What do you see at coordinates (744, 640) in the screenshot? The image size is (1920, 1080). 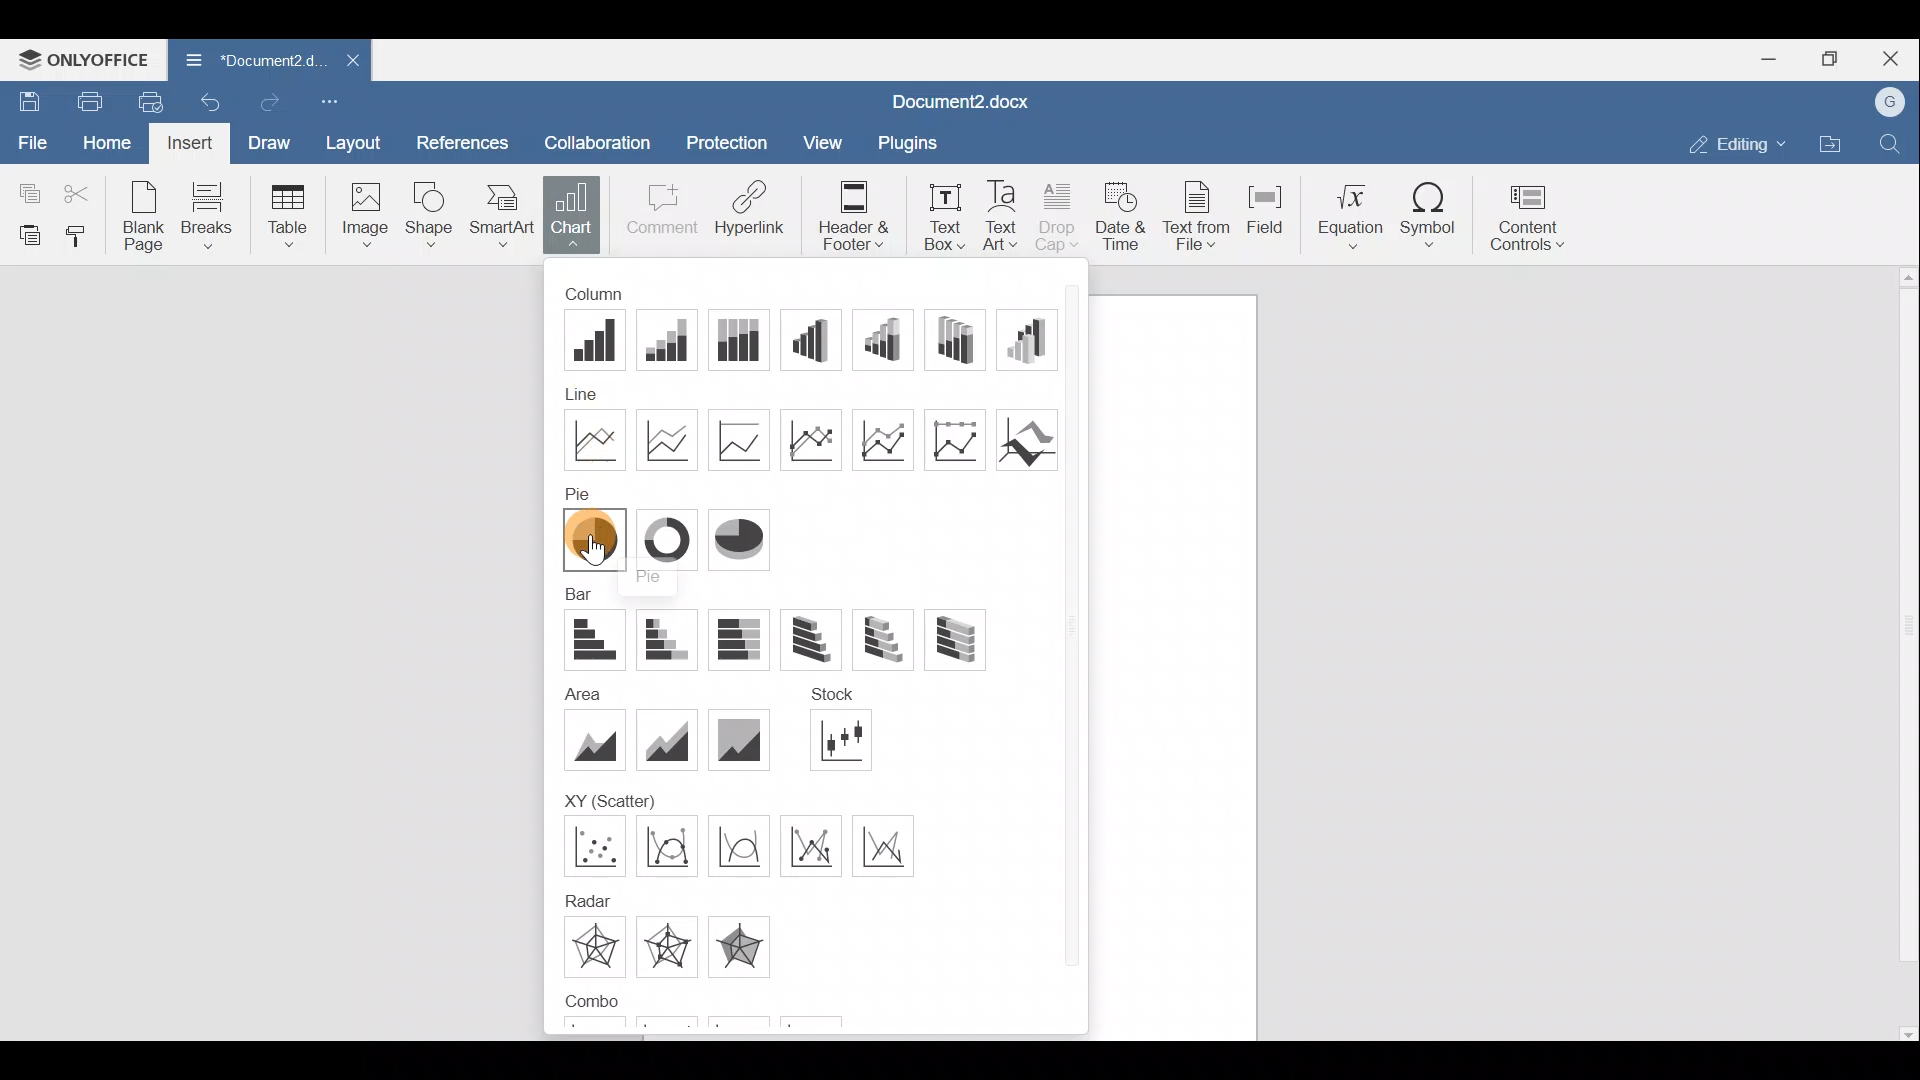 I see `100% Stacked bar` at bounding box center [744, 640].